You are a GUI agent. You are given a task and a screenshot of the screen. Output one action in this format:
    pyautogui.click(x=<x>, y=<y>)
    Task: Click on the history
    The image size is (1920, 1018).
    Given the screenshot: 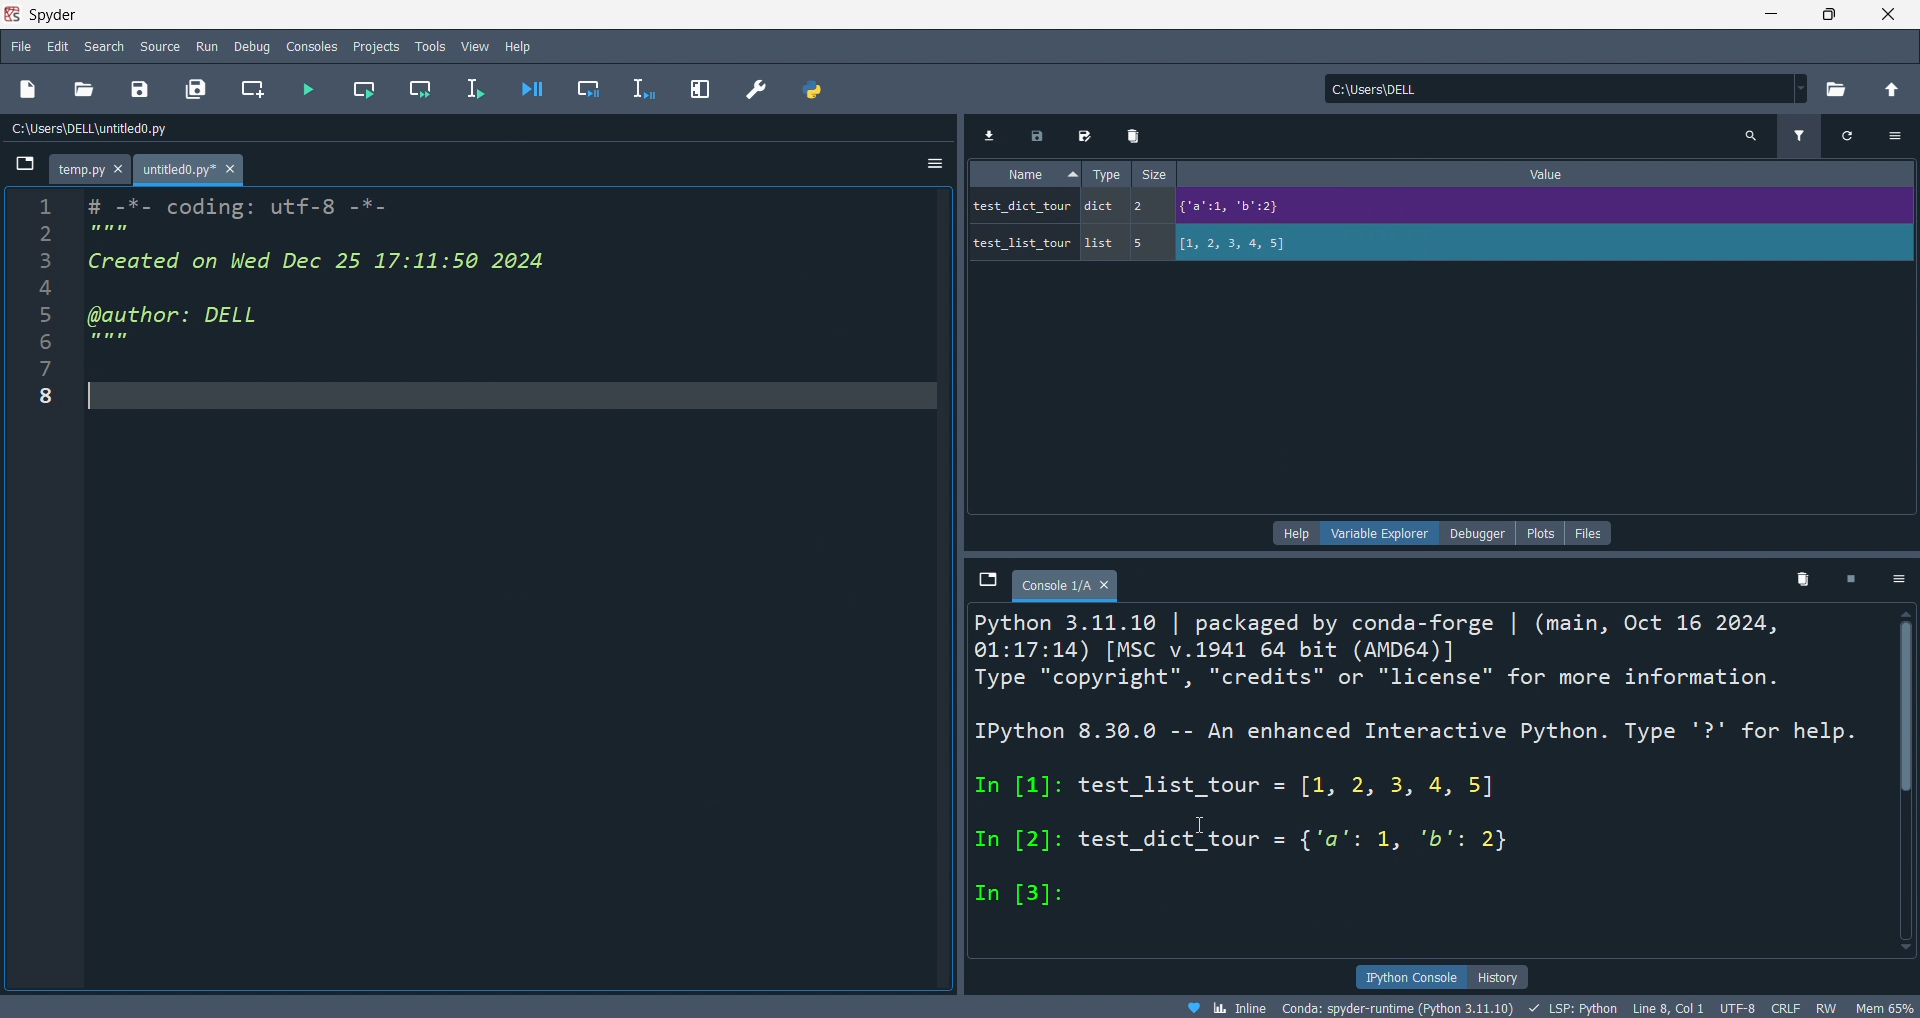 What is the action you would take?
    pyautogui.click(x=1505, y=976)
    